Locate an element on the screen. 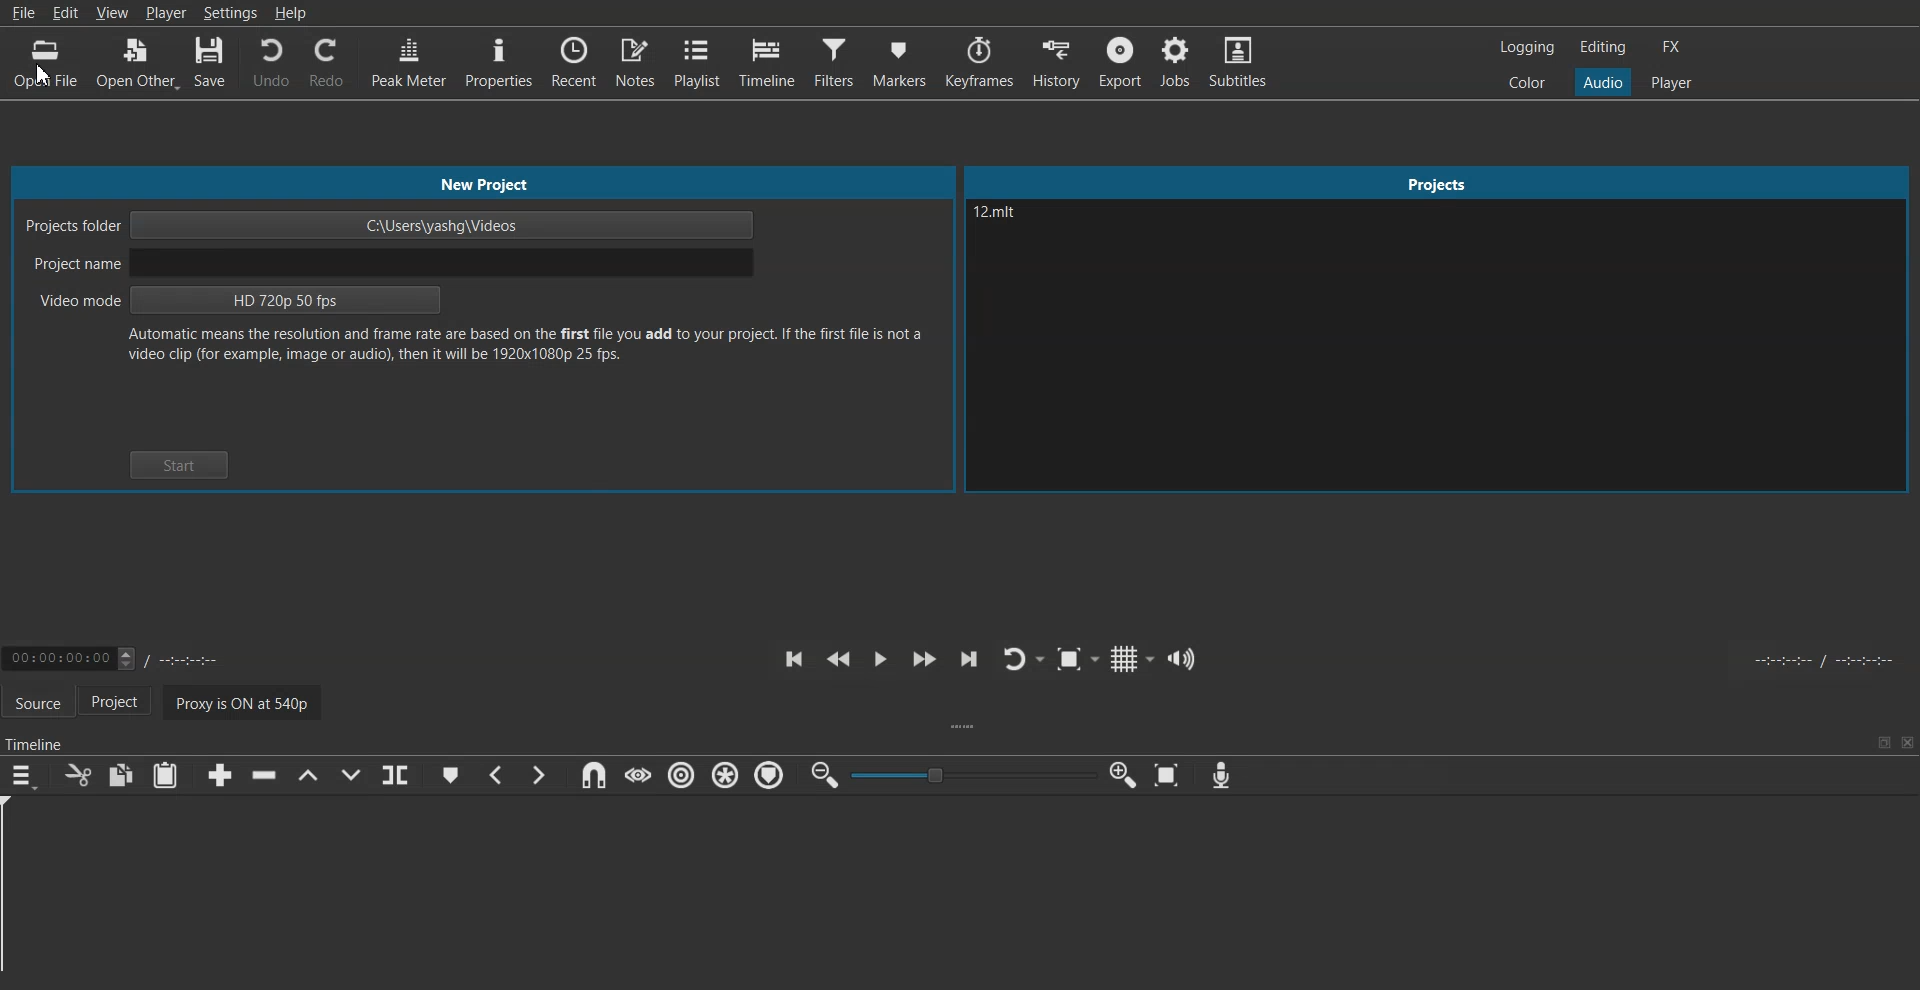 The width and height of the screenshot is (1920, 990). Snap is located at coordinates (590, 775).